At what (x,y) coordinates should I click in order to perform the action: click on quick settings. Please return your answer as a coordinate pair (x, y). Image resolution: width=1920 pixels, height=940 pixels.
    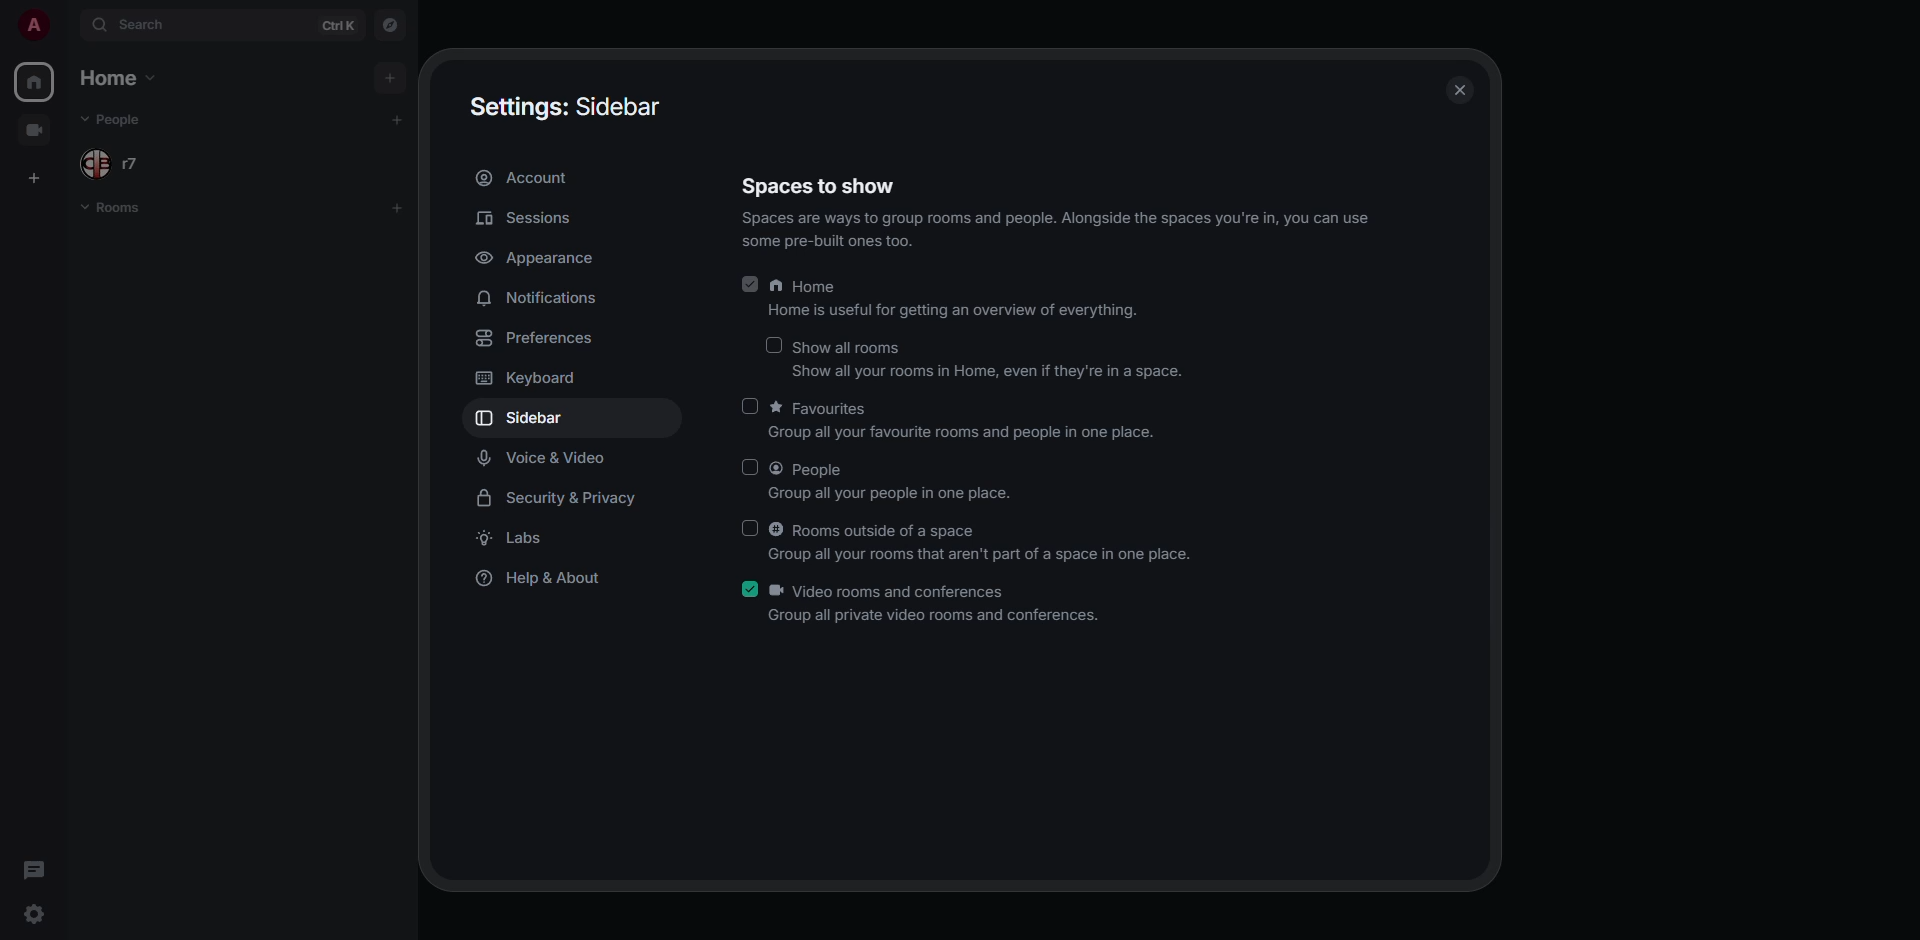
    Looking at the image, I should click on (34, 912).